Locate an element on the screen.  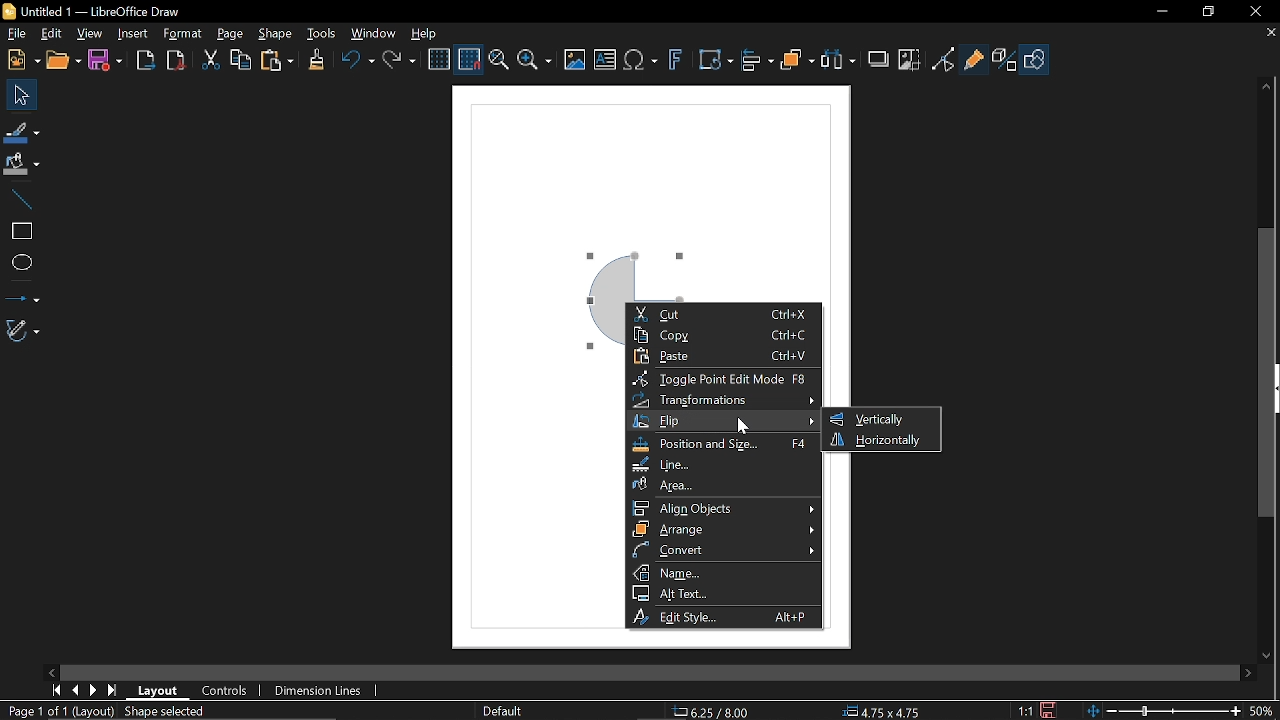
Close window is located at coordinates (1258, 12).